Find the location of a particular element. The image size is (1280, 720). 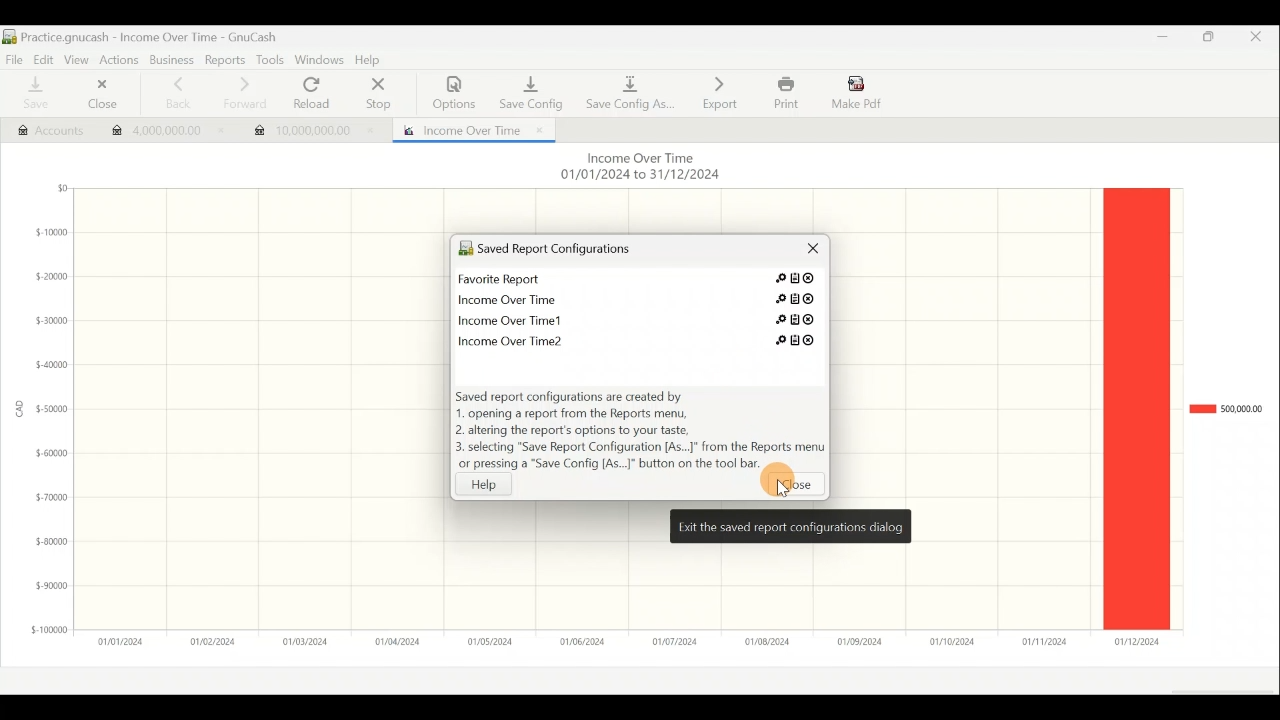

Print is located at coordinates (784, 93).